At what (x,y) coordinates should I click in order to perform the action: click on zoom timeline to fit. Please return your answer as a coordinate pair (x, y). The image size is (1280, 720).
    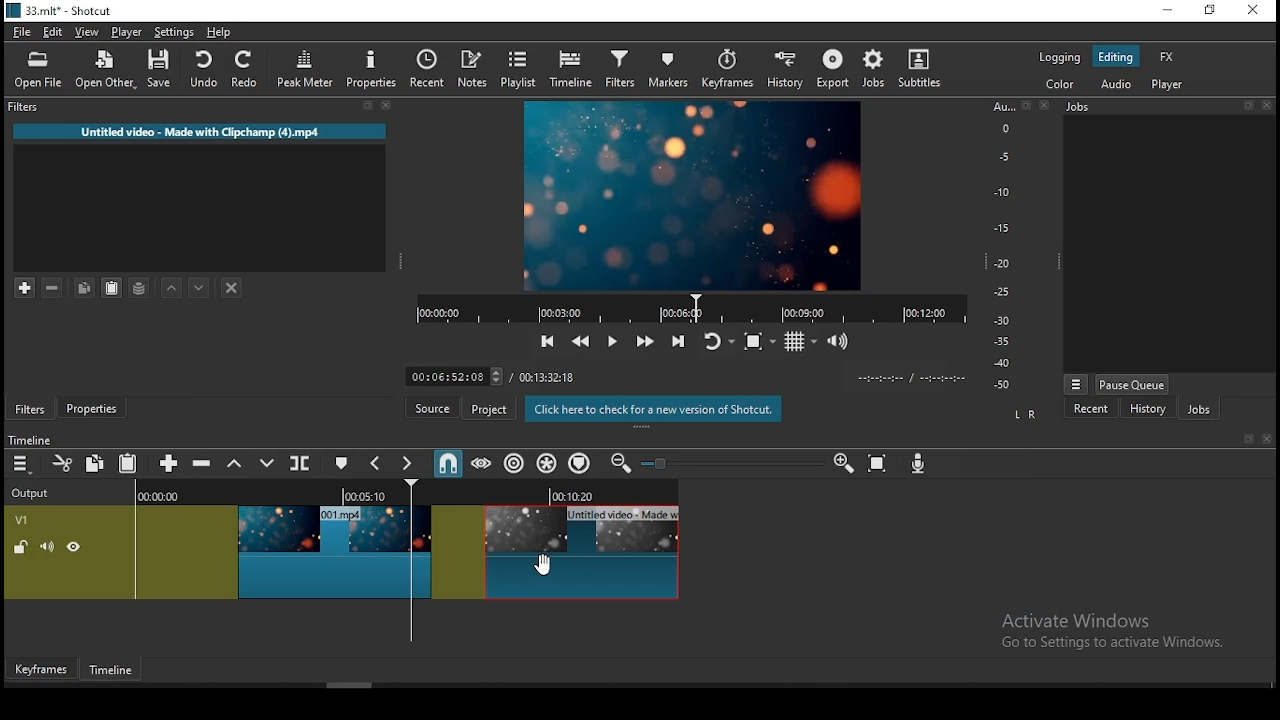
    Looking at the image, I should click on (881, 464).